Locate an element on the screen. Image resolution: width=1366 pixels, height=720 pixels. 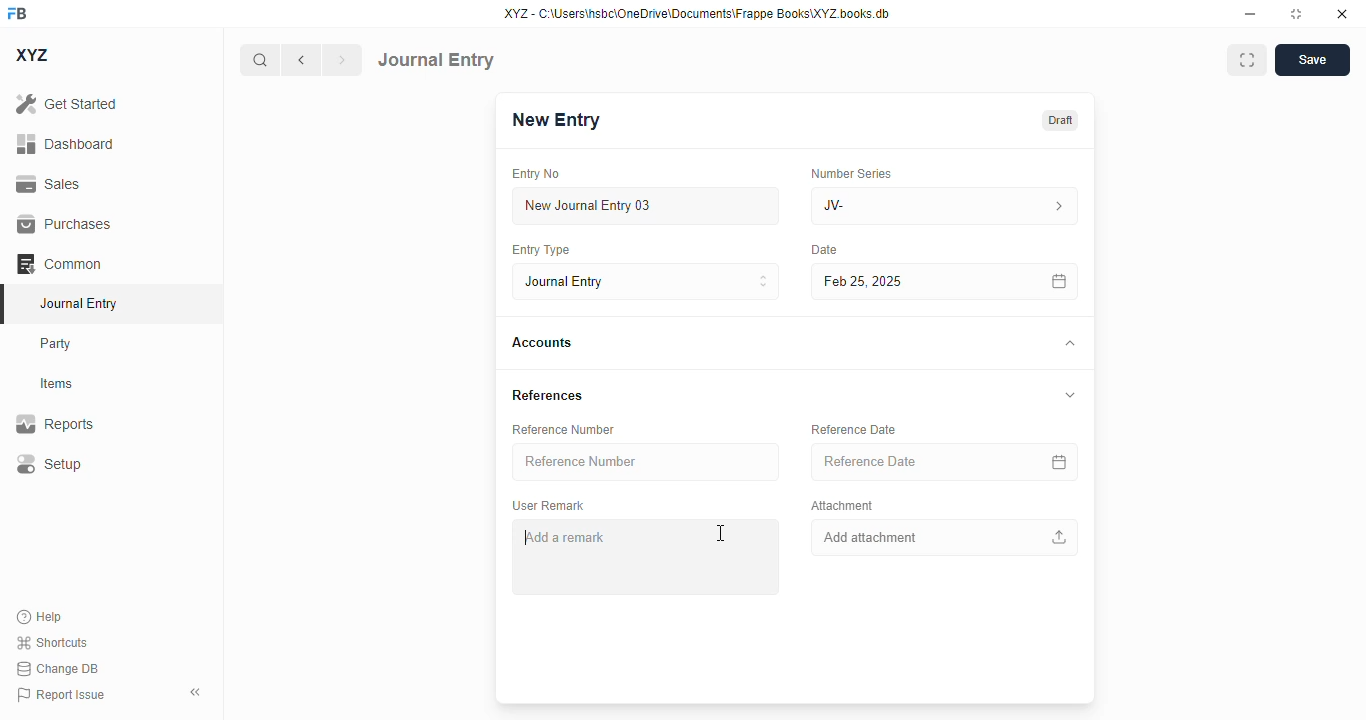
report issue is located at coordinates (61, 695).